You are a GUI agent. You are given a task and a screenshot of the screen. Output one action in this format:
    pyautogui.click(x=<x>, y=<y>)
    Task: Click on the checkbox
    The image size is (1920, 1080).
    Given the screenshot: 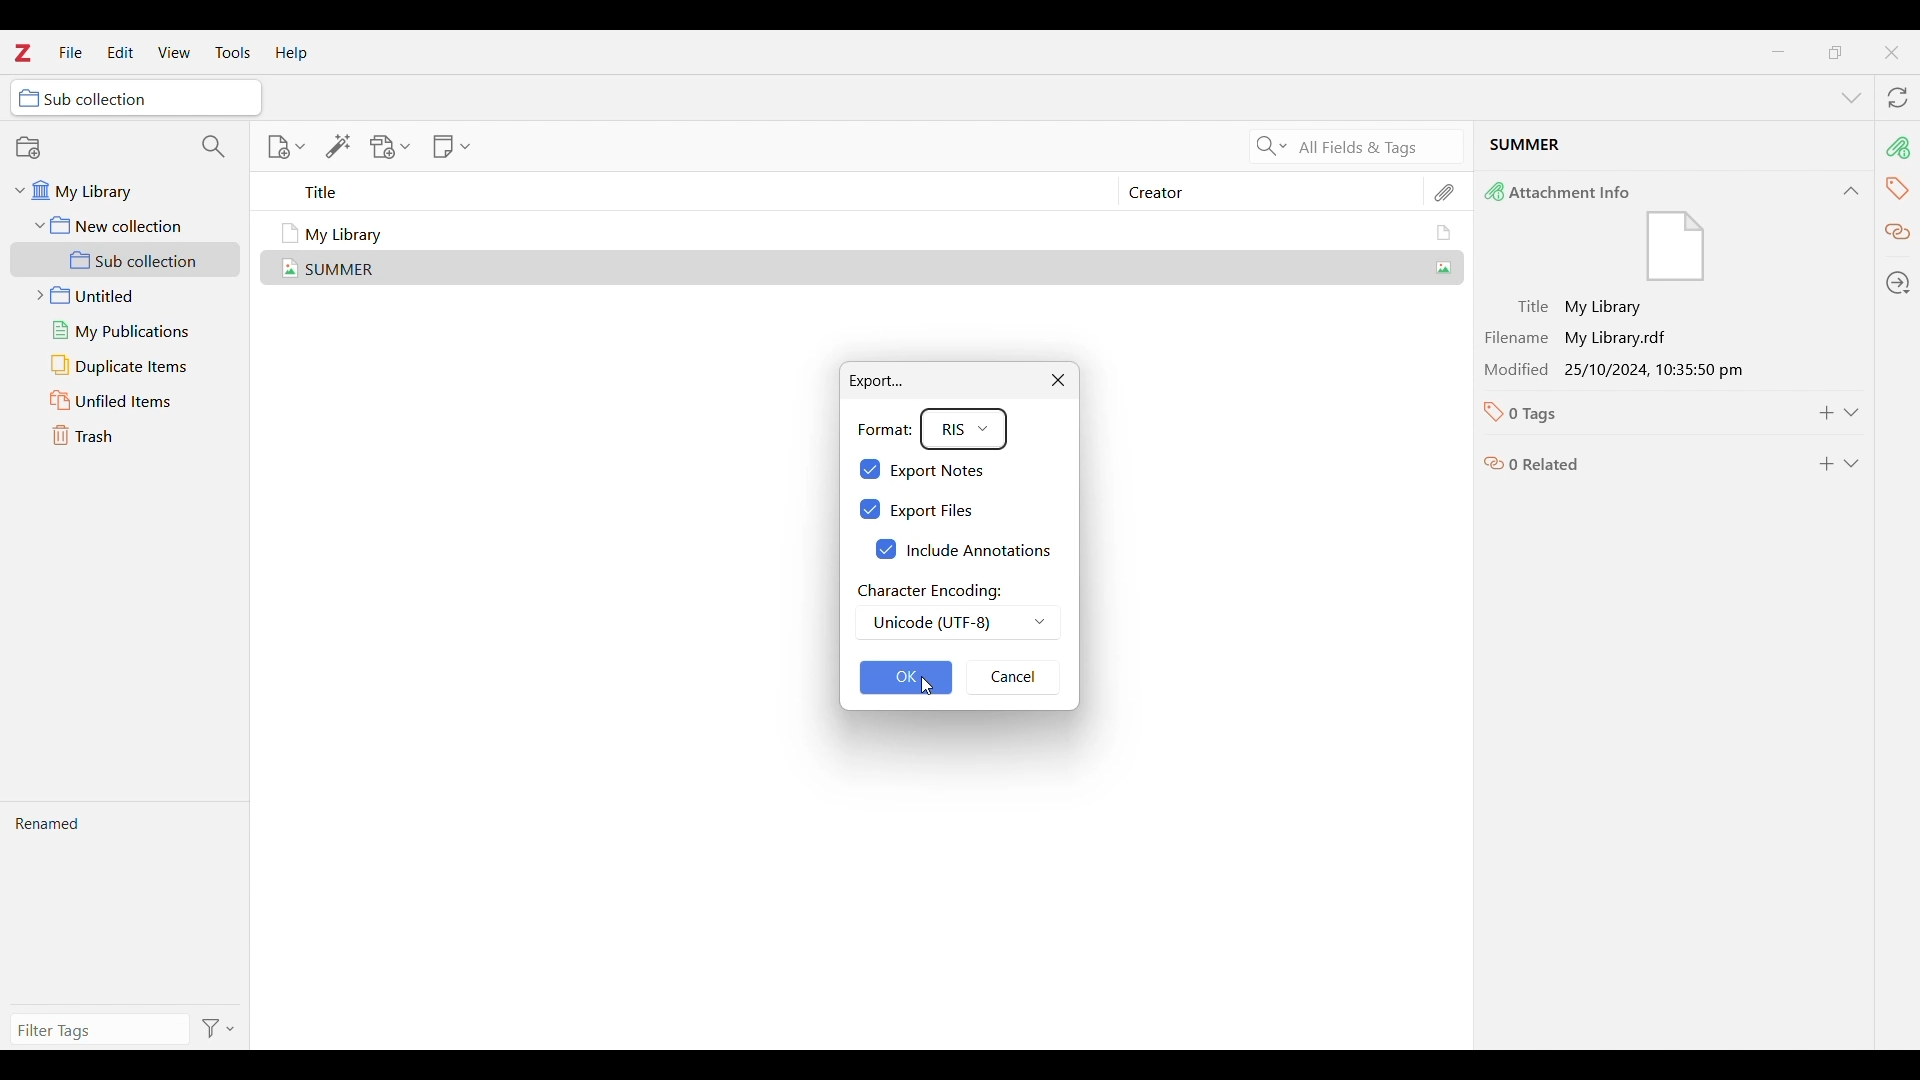 What is the action you would take?
    pyautogui.click(x=868, y=508)
    